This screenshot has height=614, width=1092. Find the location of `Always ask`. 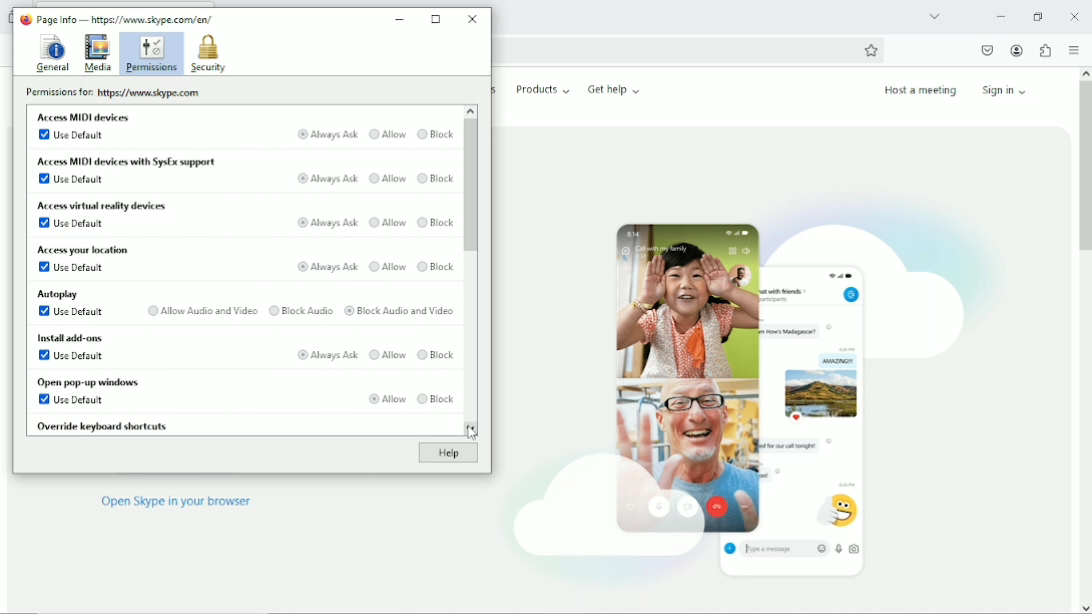

Always ask is located at coordinates (325, 222).